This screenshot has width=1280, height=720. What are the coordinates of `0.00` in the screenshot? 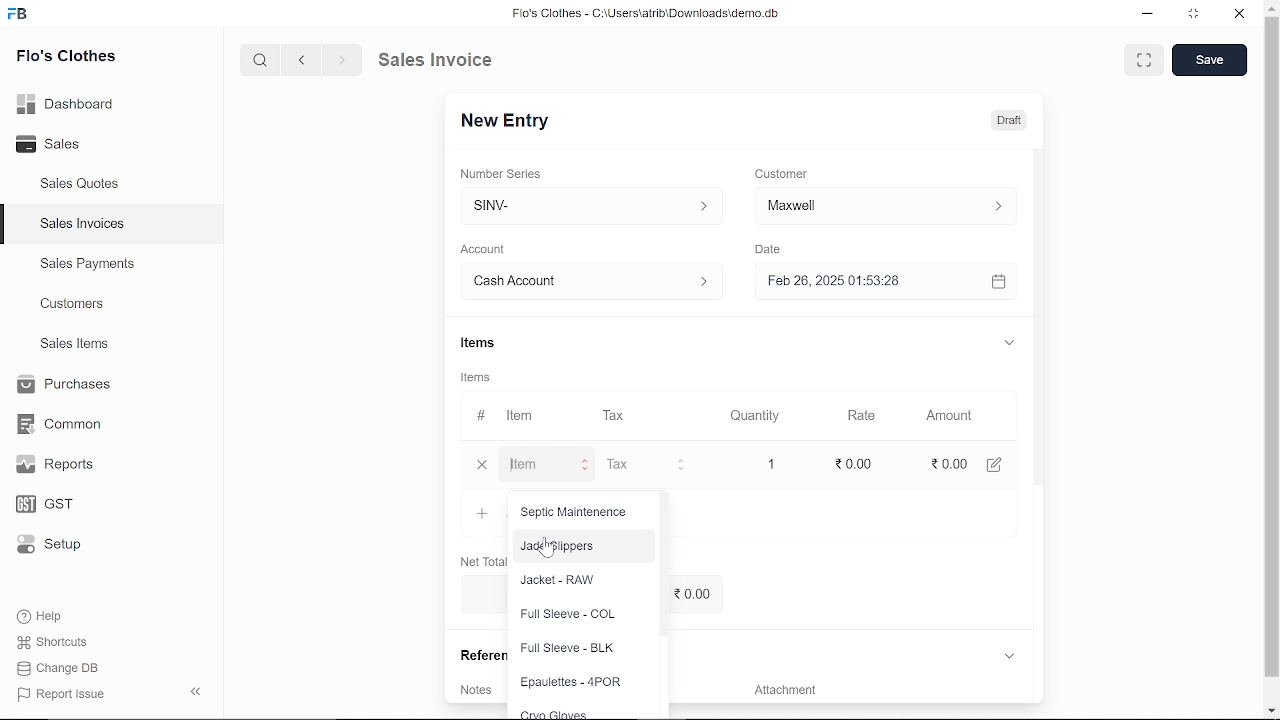 It's located at (704, 596).